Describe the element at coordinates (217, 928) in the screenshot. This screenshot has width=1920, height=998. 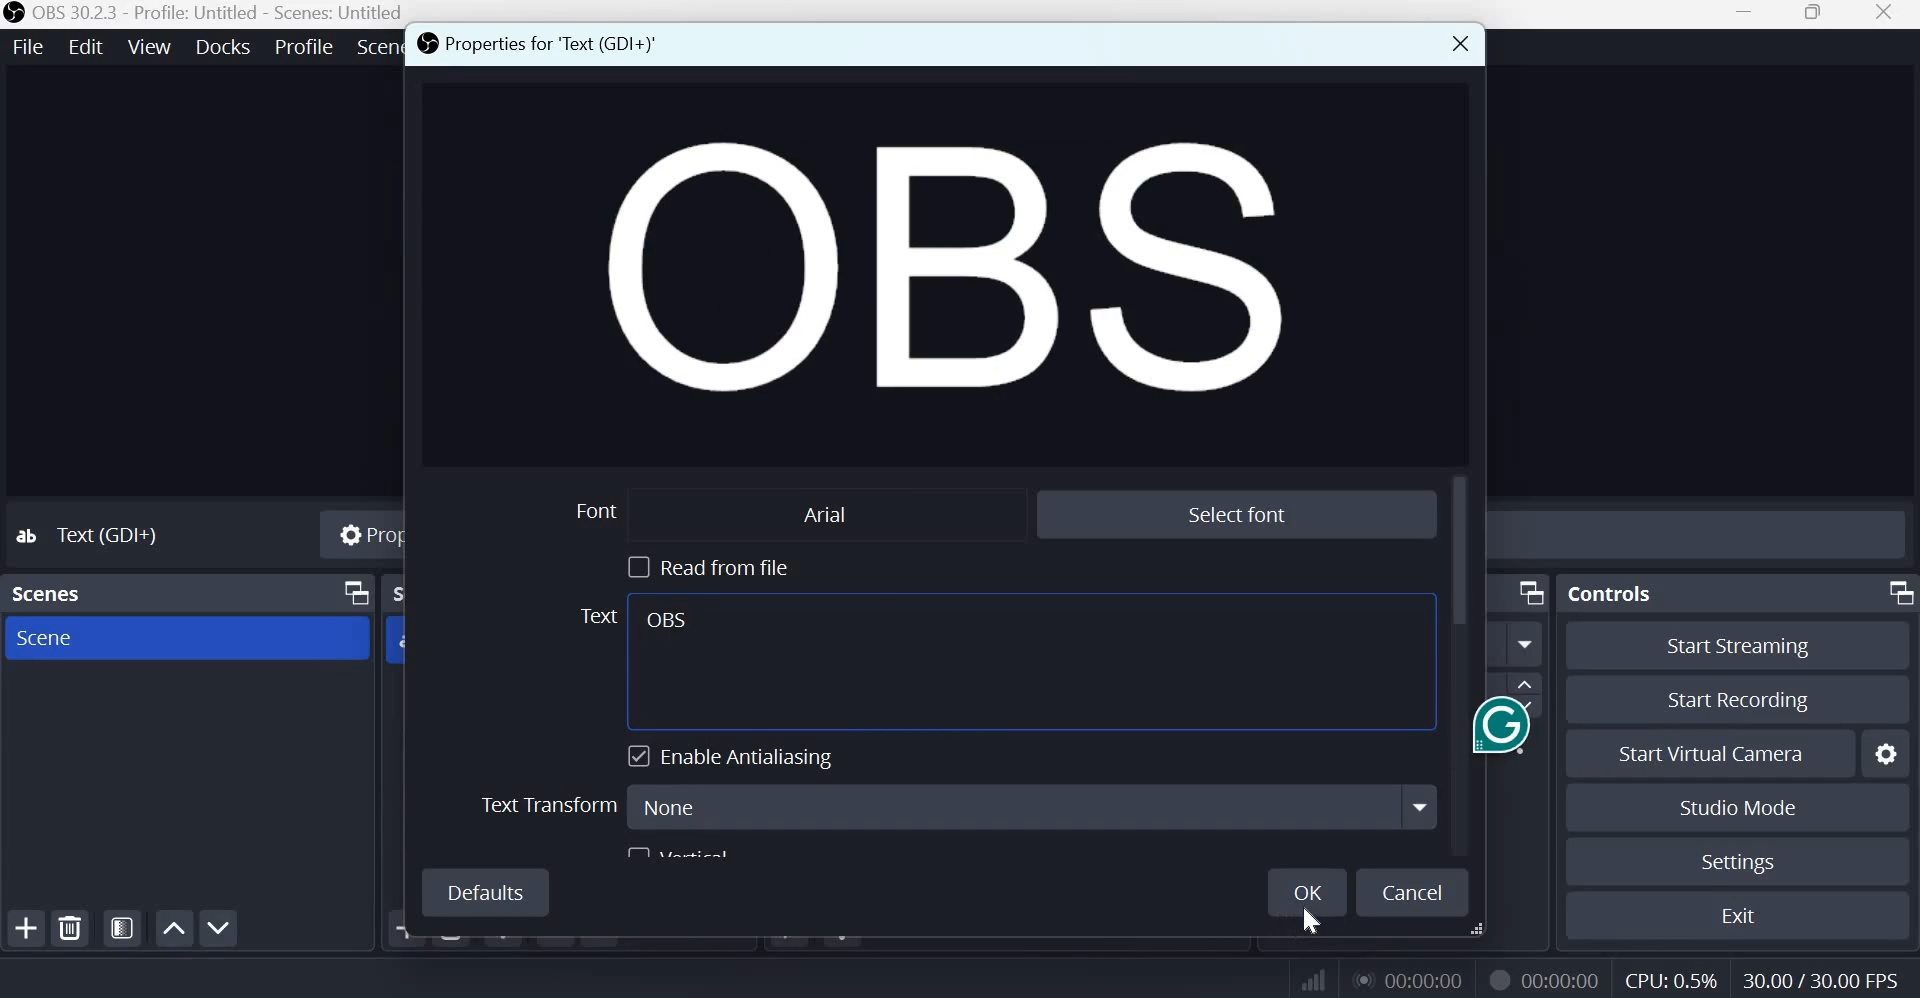
I see `Move scene up` at that location.